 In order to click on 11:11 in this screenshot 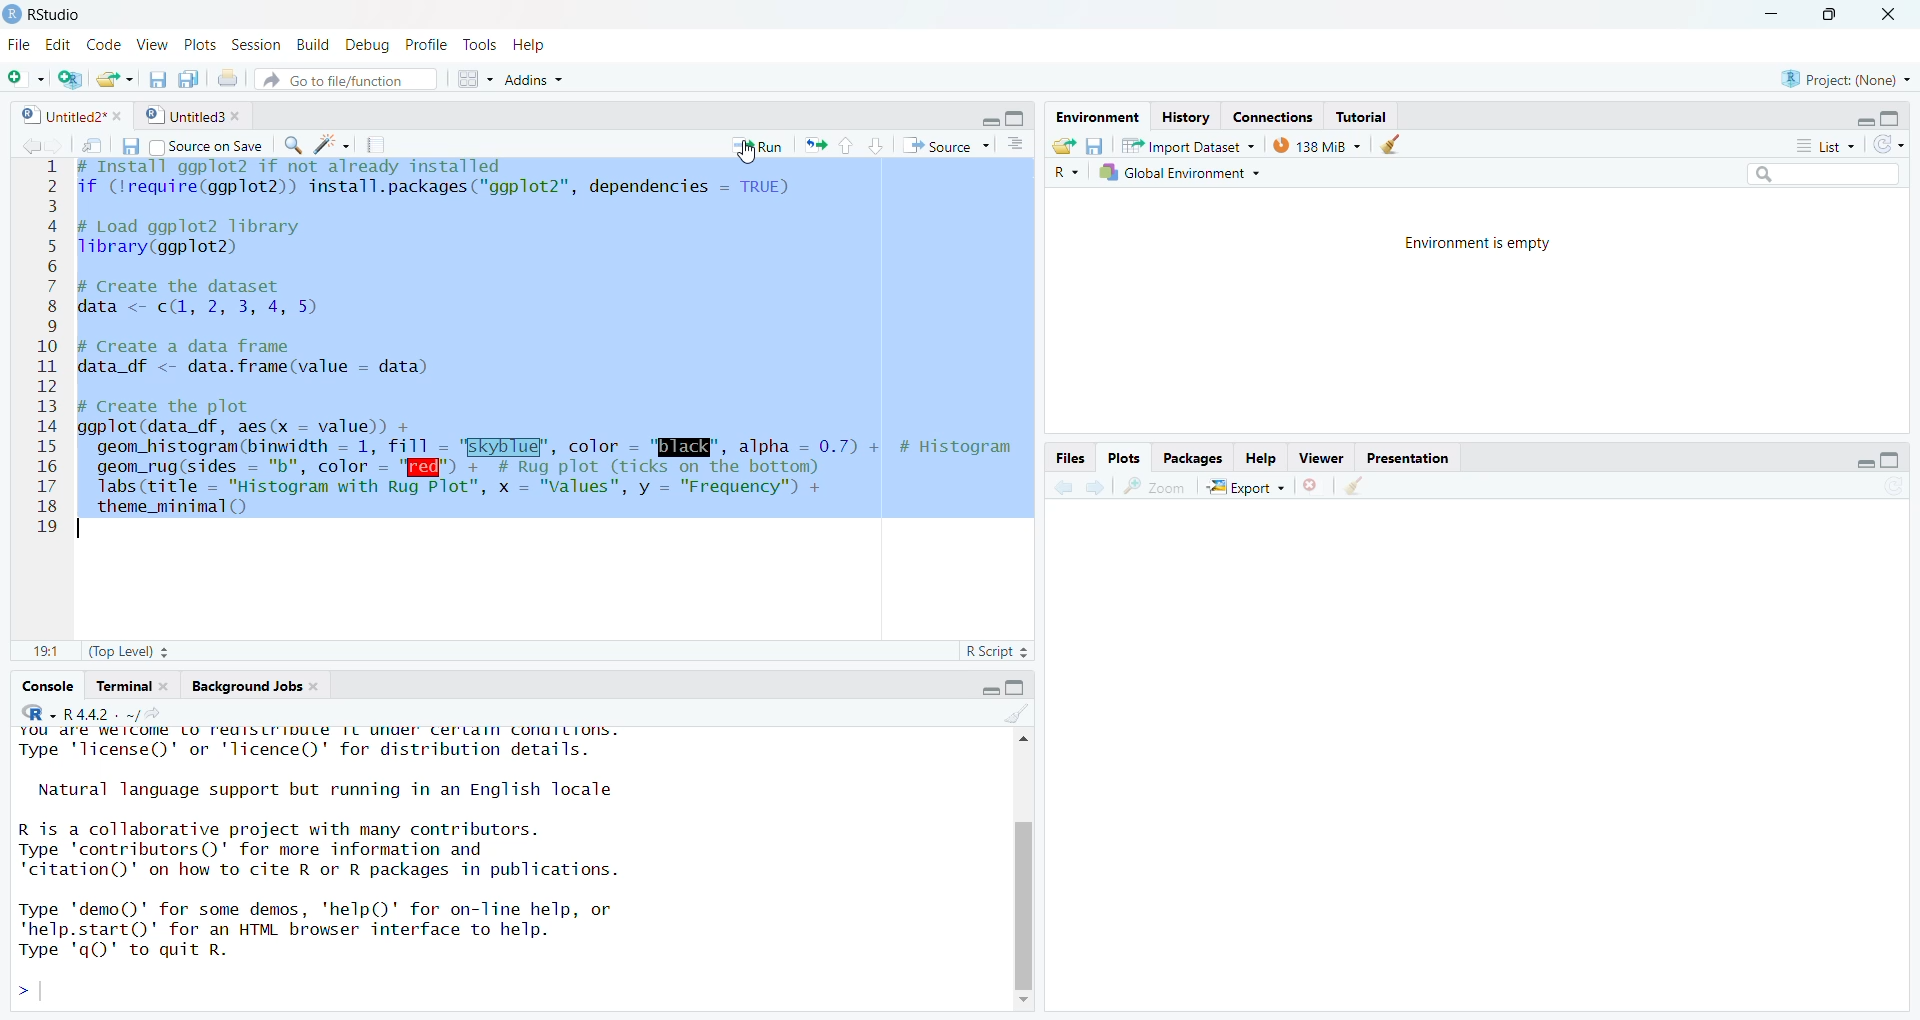, I will do `click(34, 648)`.